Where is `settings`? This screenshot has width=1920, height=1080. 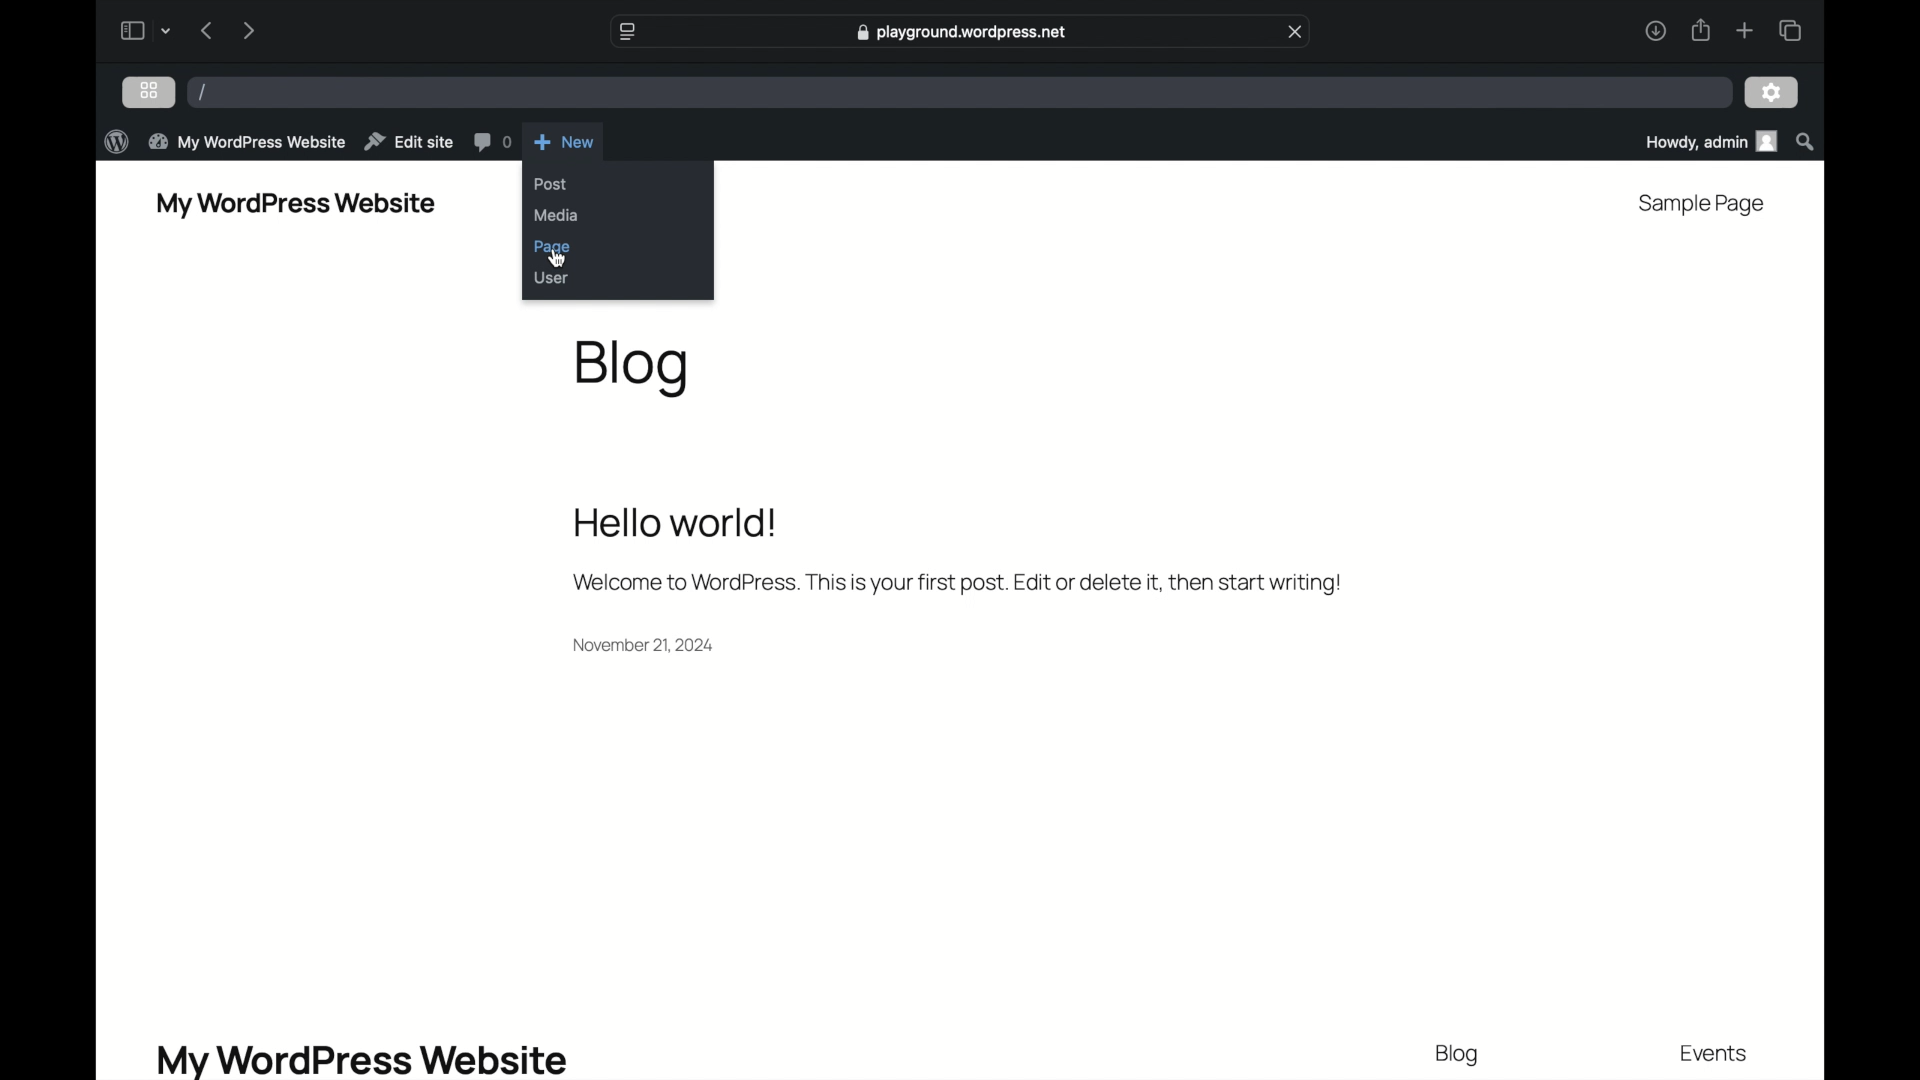
settings is located at coordinates (1772, 92).